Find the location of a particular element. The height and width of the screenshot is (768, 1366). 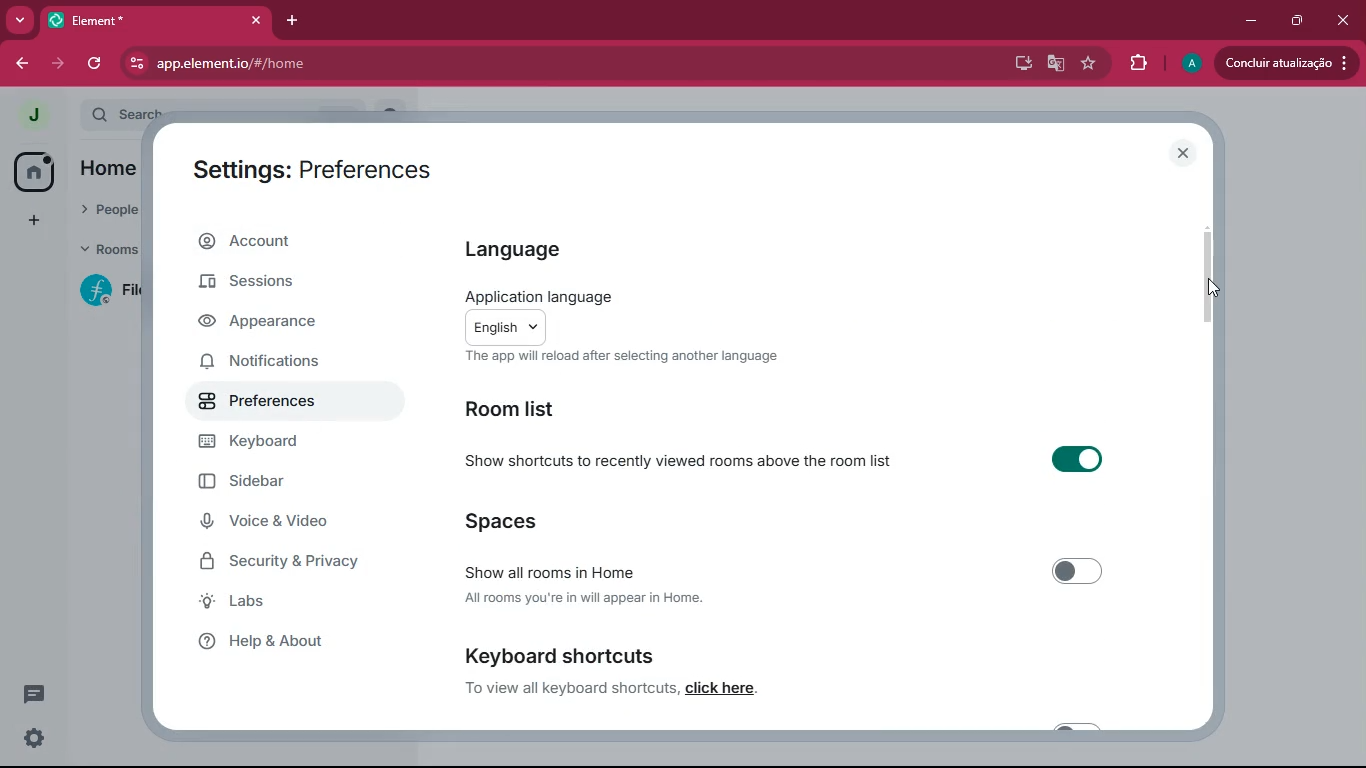

minimize is located at coordinates (1252, 18).